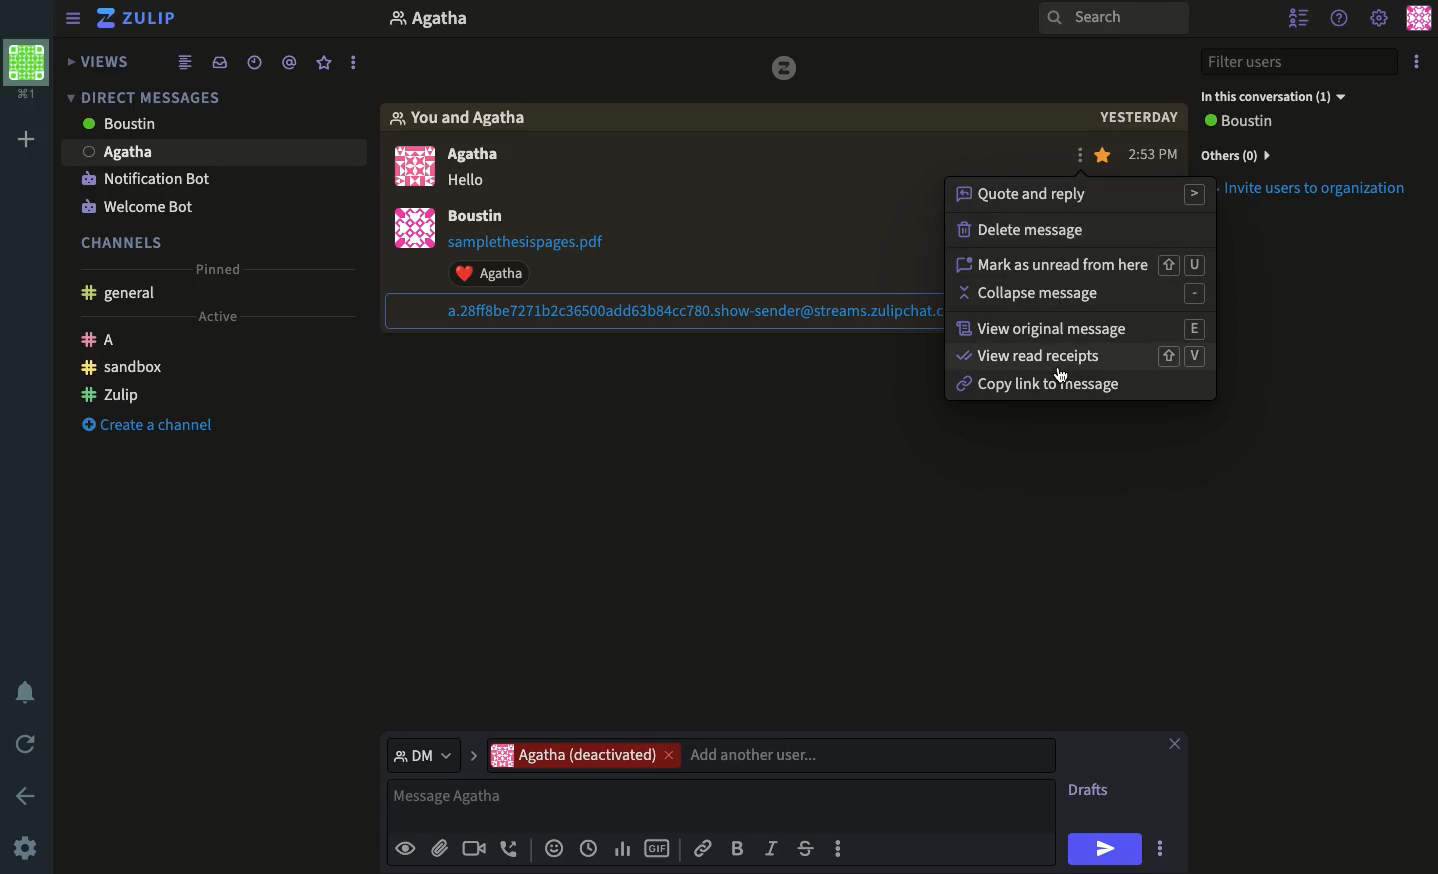 The width and height of the screenshot is (1438, 874). What do you see at coordinates (1081, 195) in the screenshot?
I see `Quote and reply` at bounding box center [1081, 195].